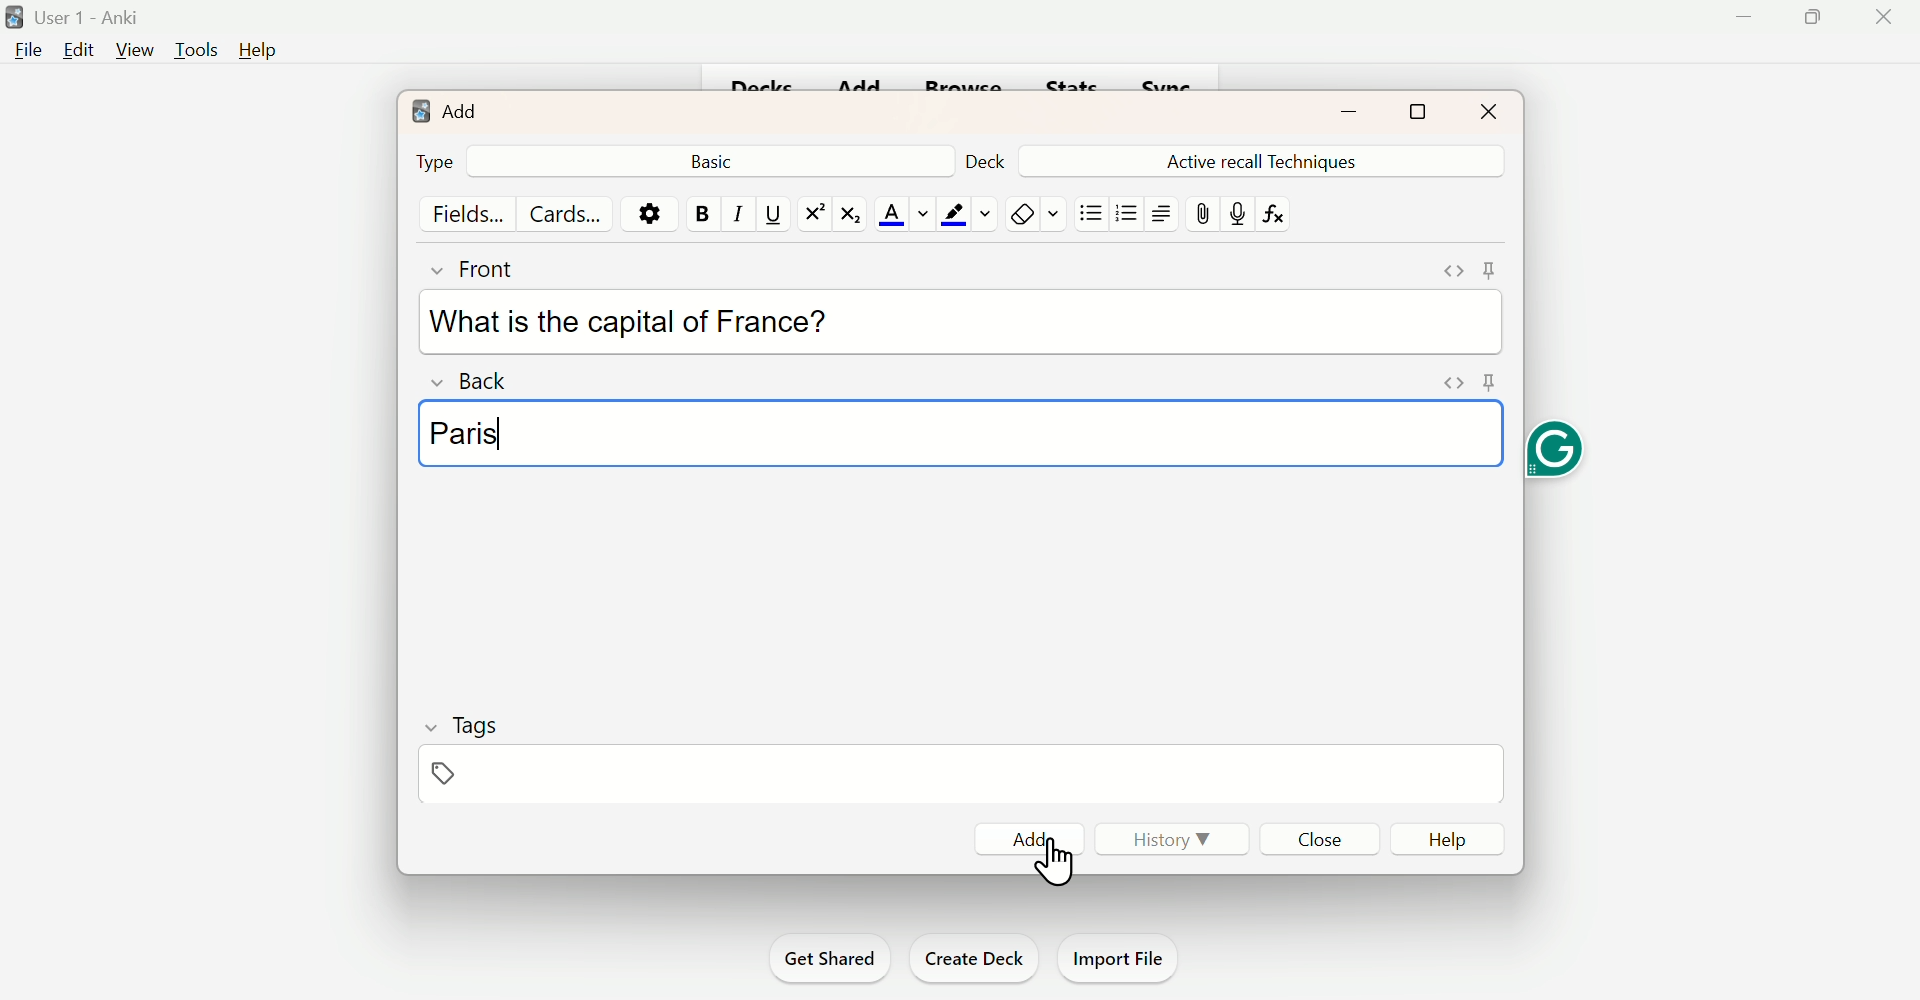 The height and width of the screenshot is (1000, 1920). What do you see at coordinates (773, 216) in the screenshot?
I see `Underline` at bounding box center [773, 216].